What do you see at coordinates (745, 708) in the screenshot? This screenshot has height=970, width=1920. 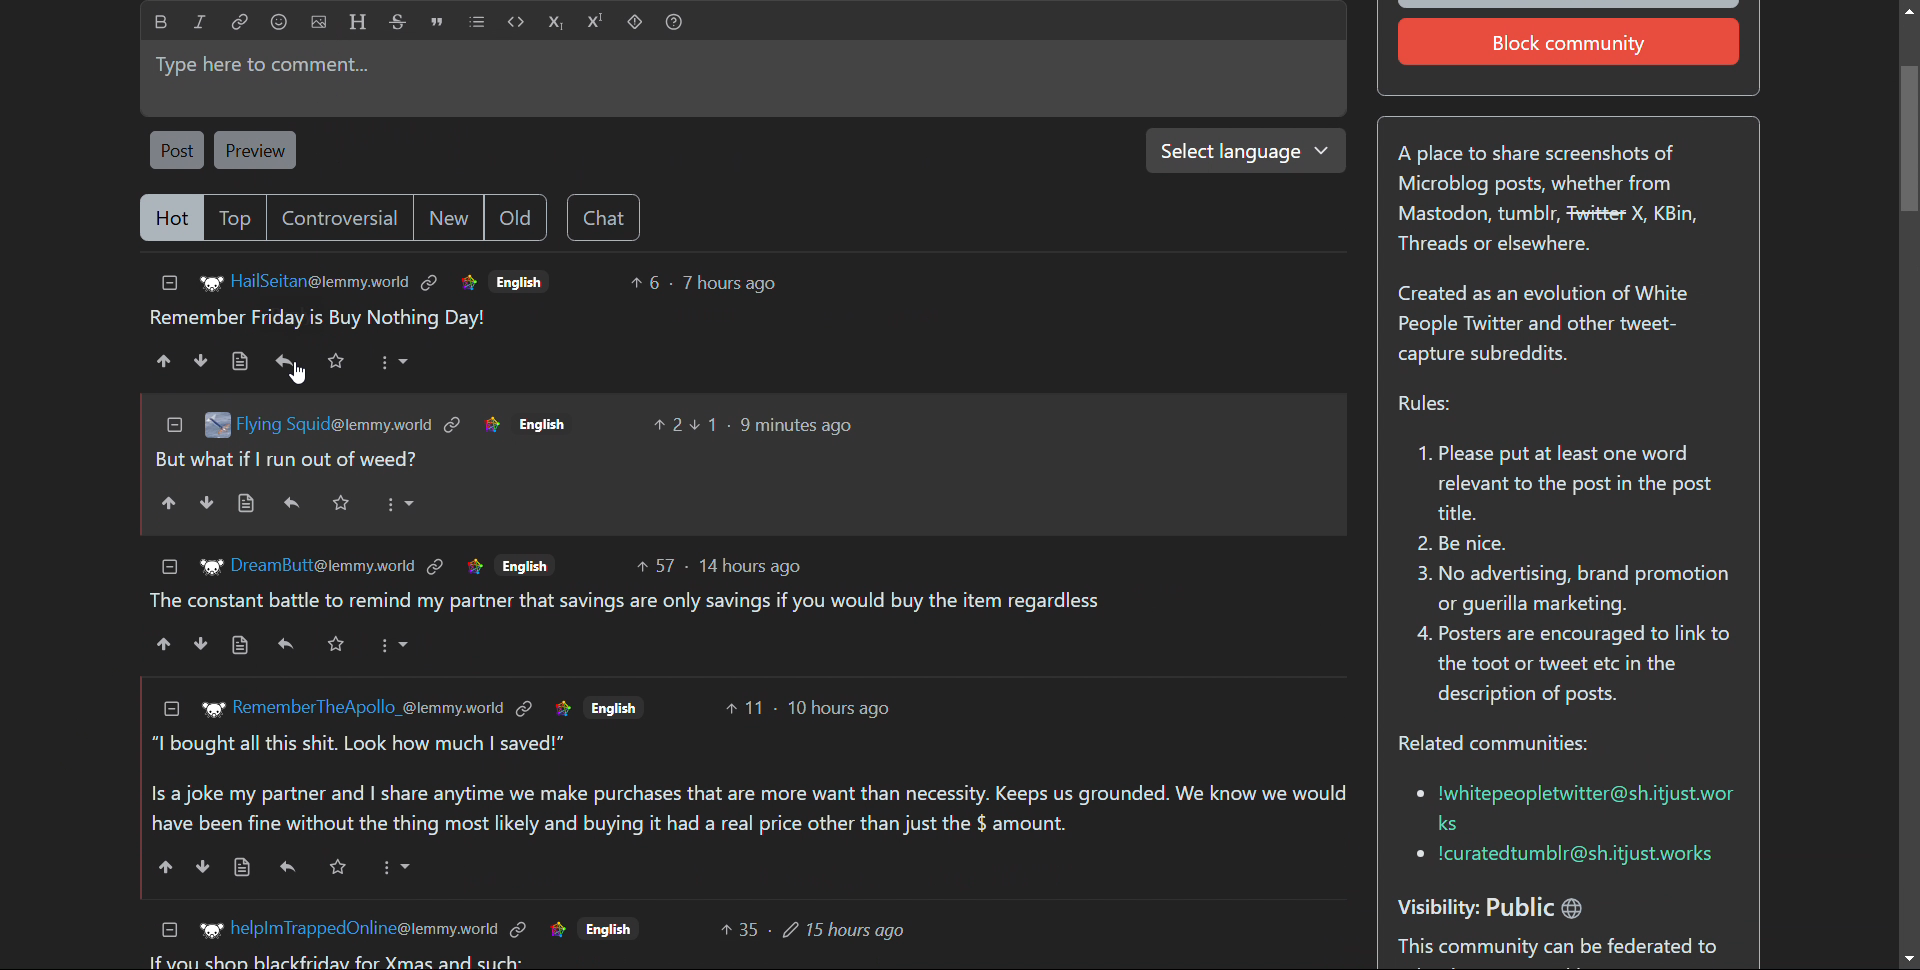 I see `number of upvotes` at bounding box center [745, 708].